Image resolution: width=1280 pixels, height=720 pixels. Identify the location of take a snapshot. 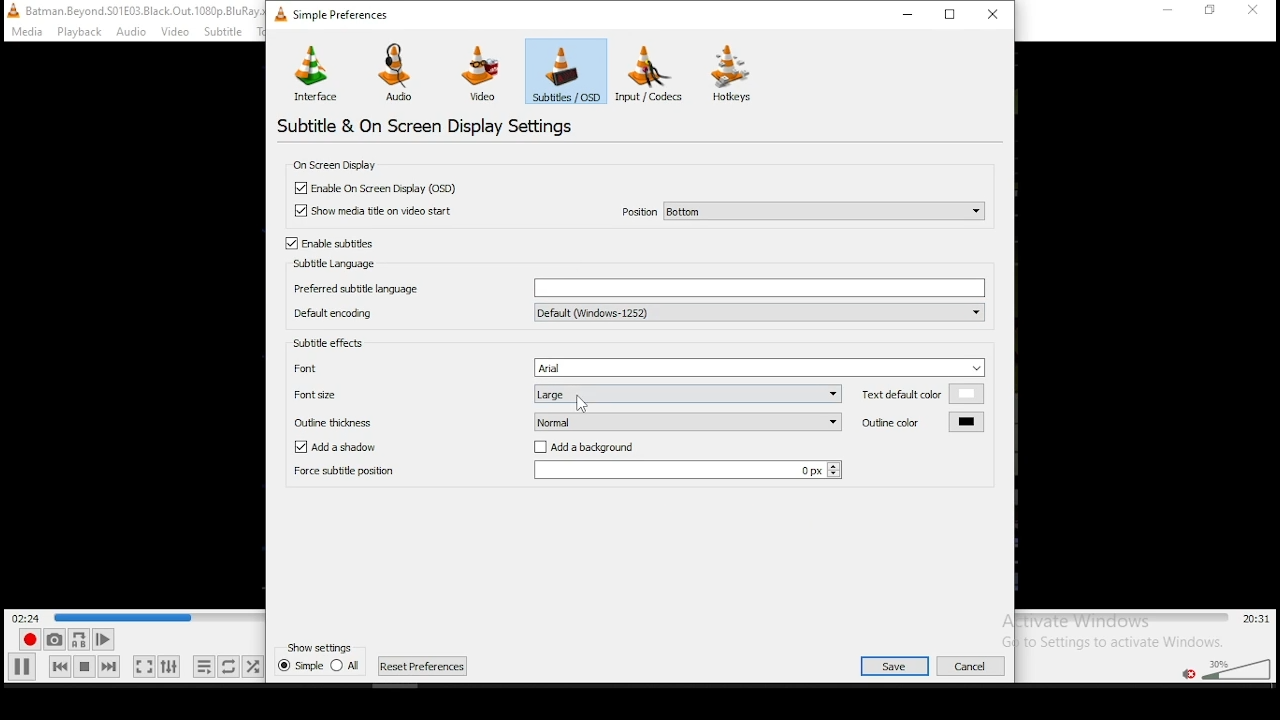
(54, 639).